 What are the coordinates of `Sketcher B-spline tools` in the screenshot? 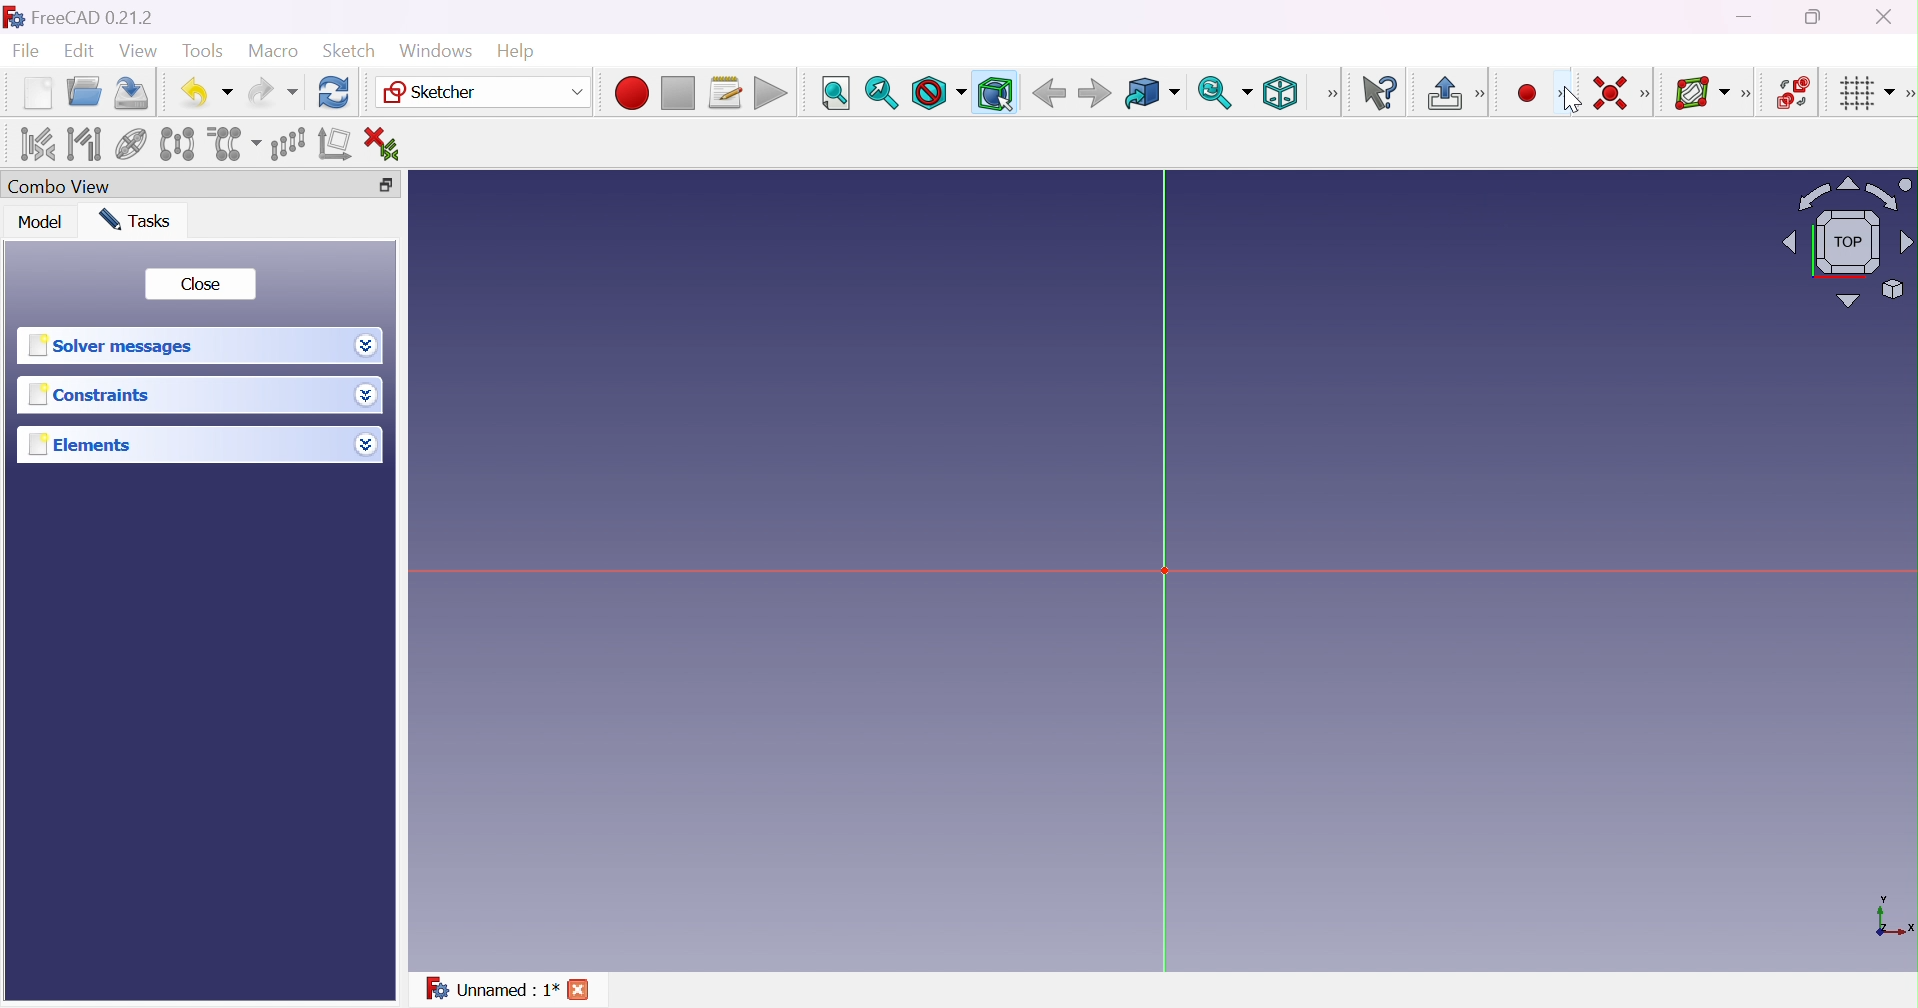 It's located at (1752, 96).